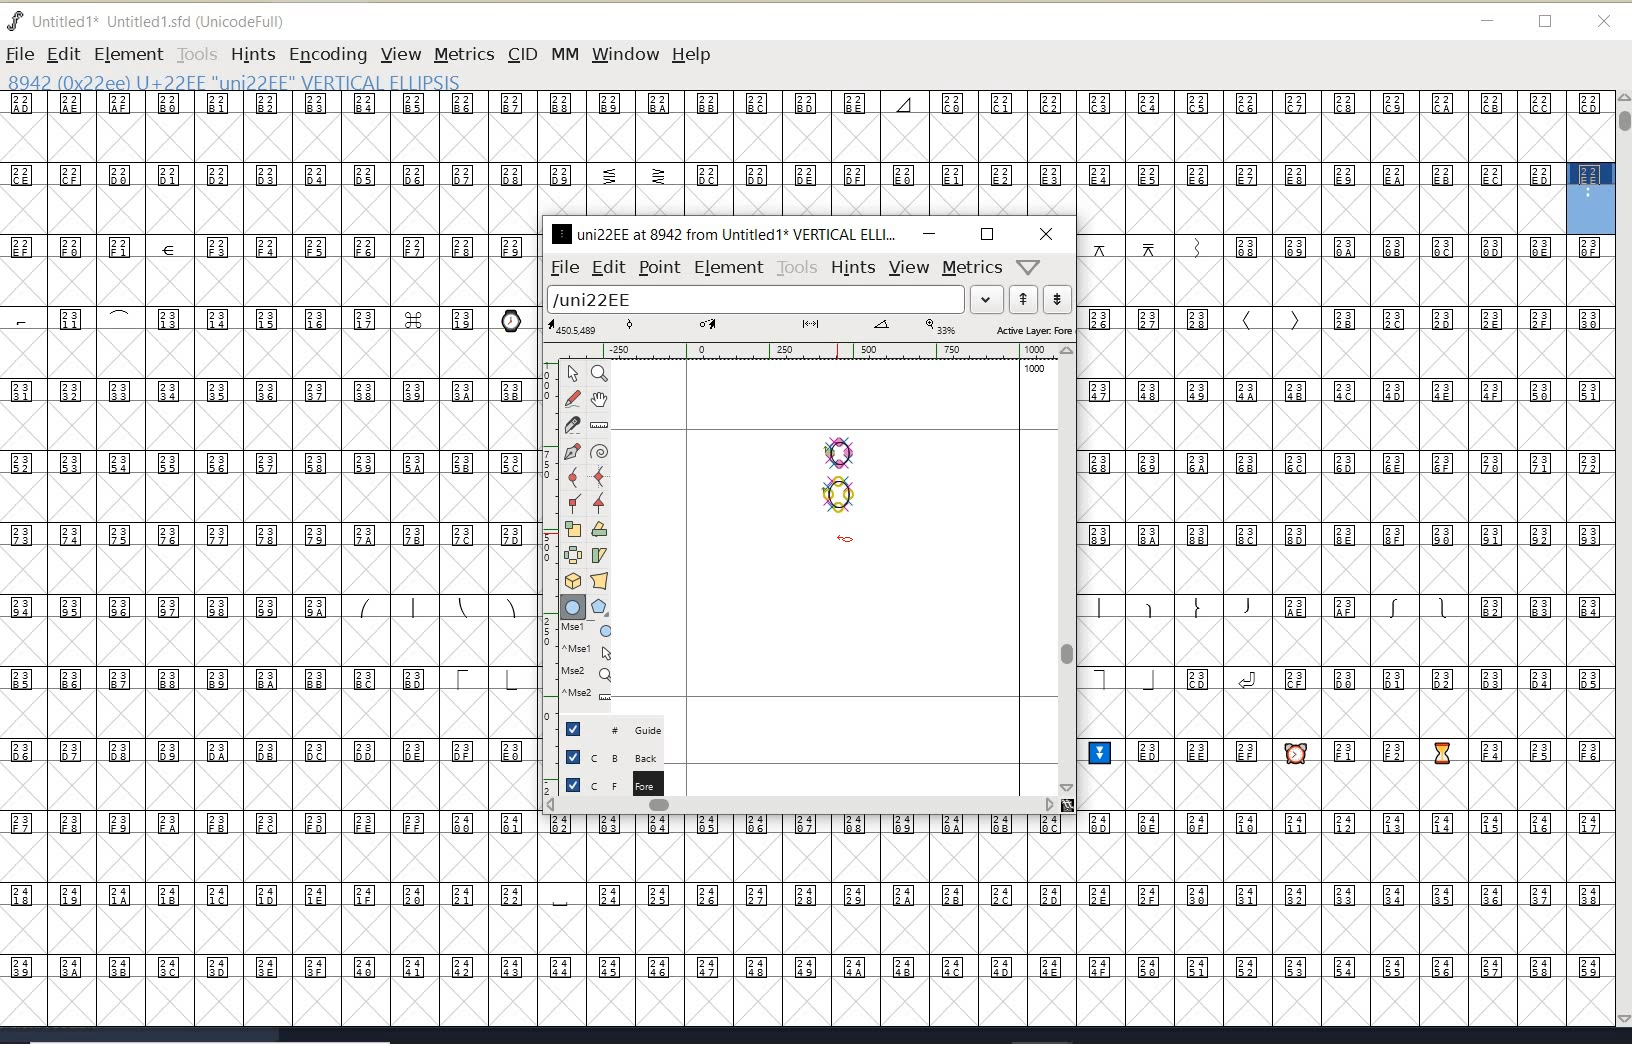  I want to click on background, so click(615, 756).